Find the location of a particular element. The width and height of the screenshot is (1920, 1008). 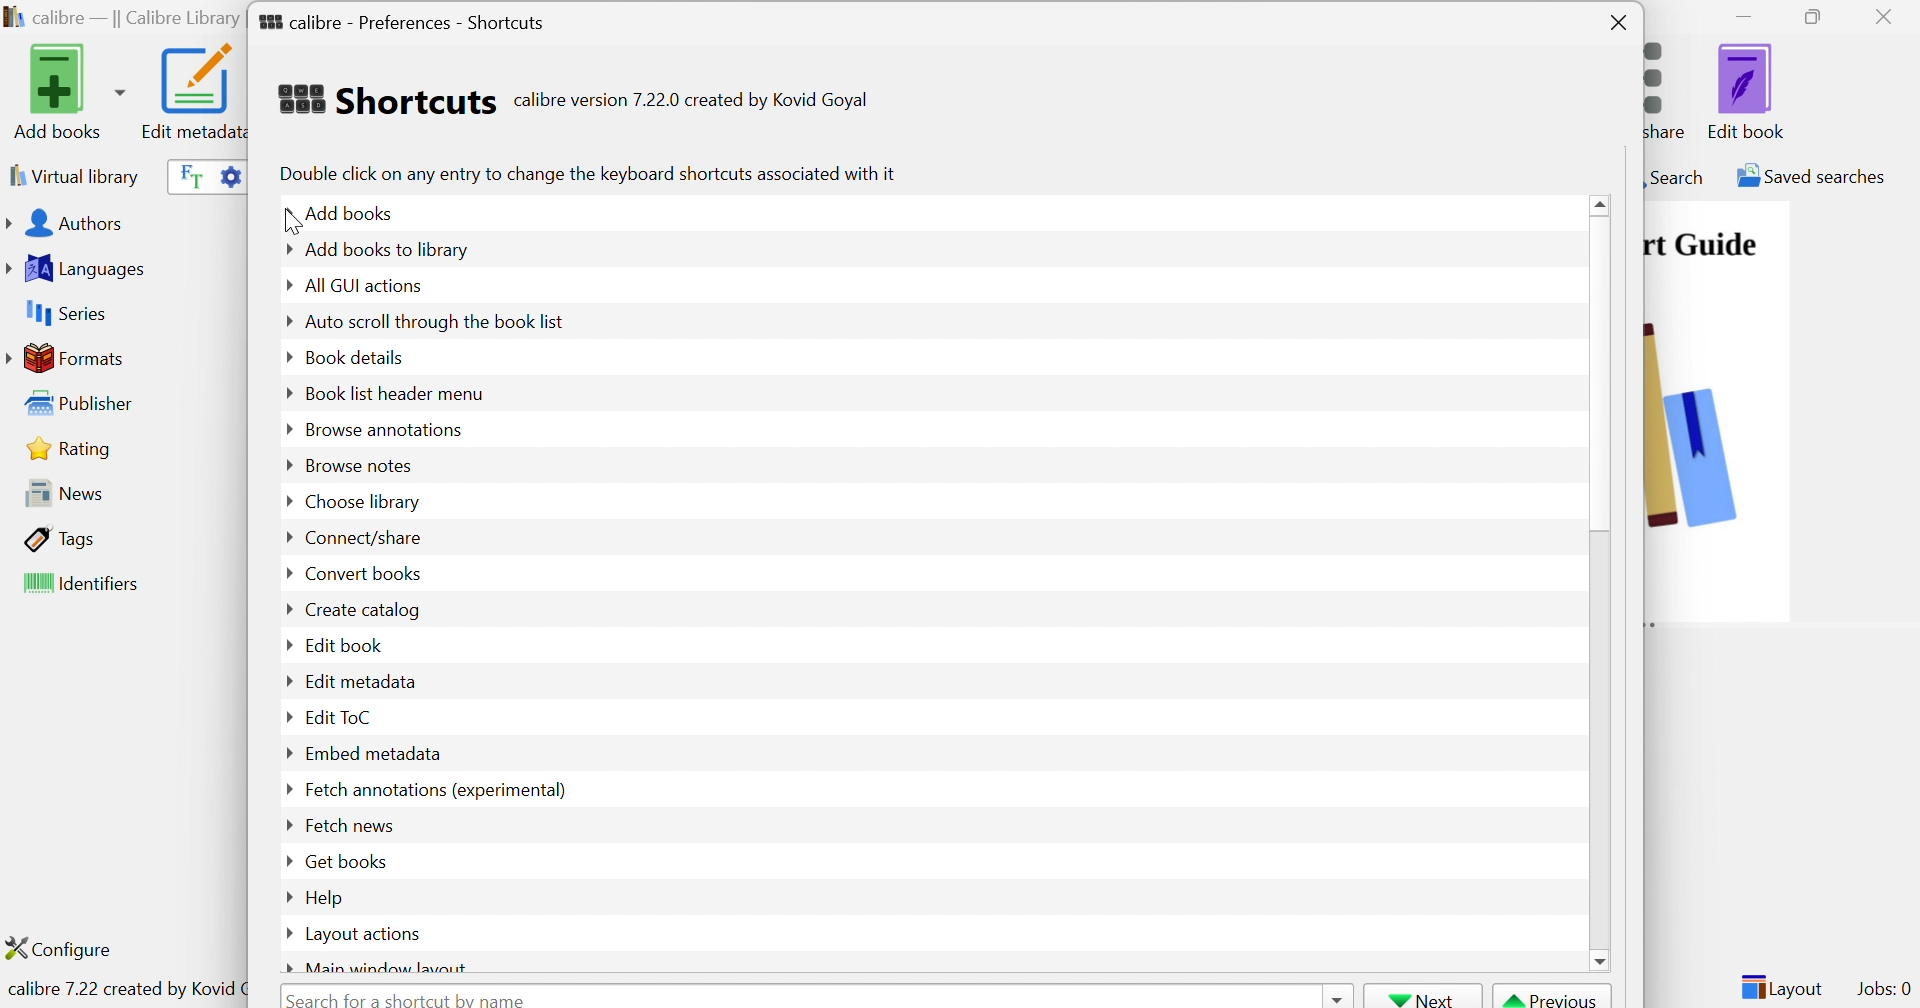

Close is located at coordinates (1889, 16).